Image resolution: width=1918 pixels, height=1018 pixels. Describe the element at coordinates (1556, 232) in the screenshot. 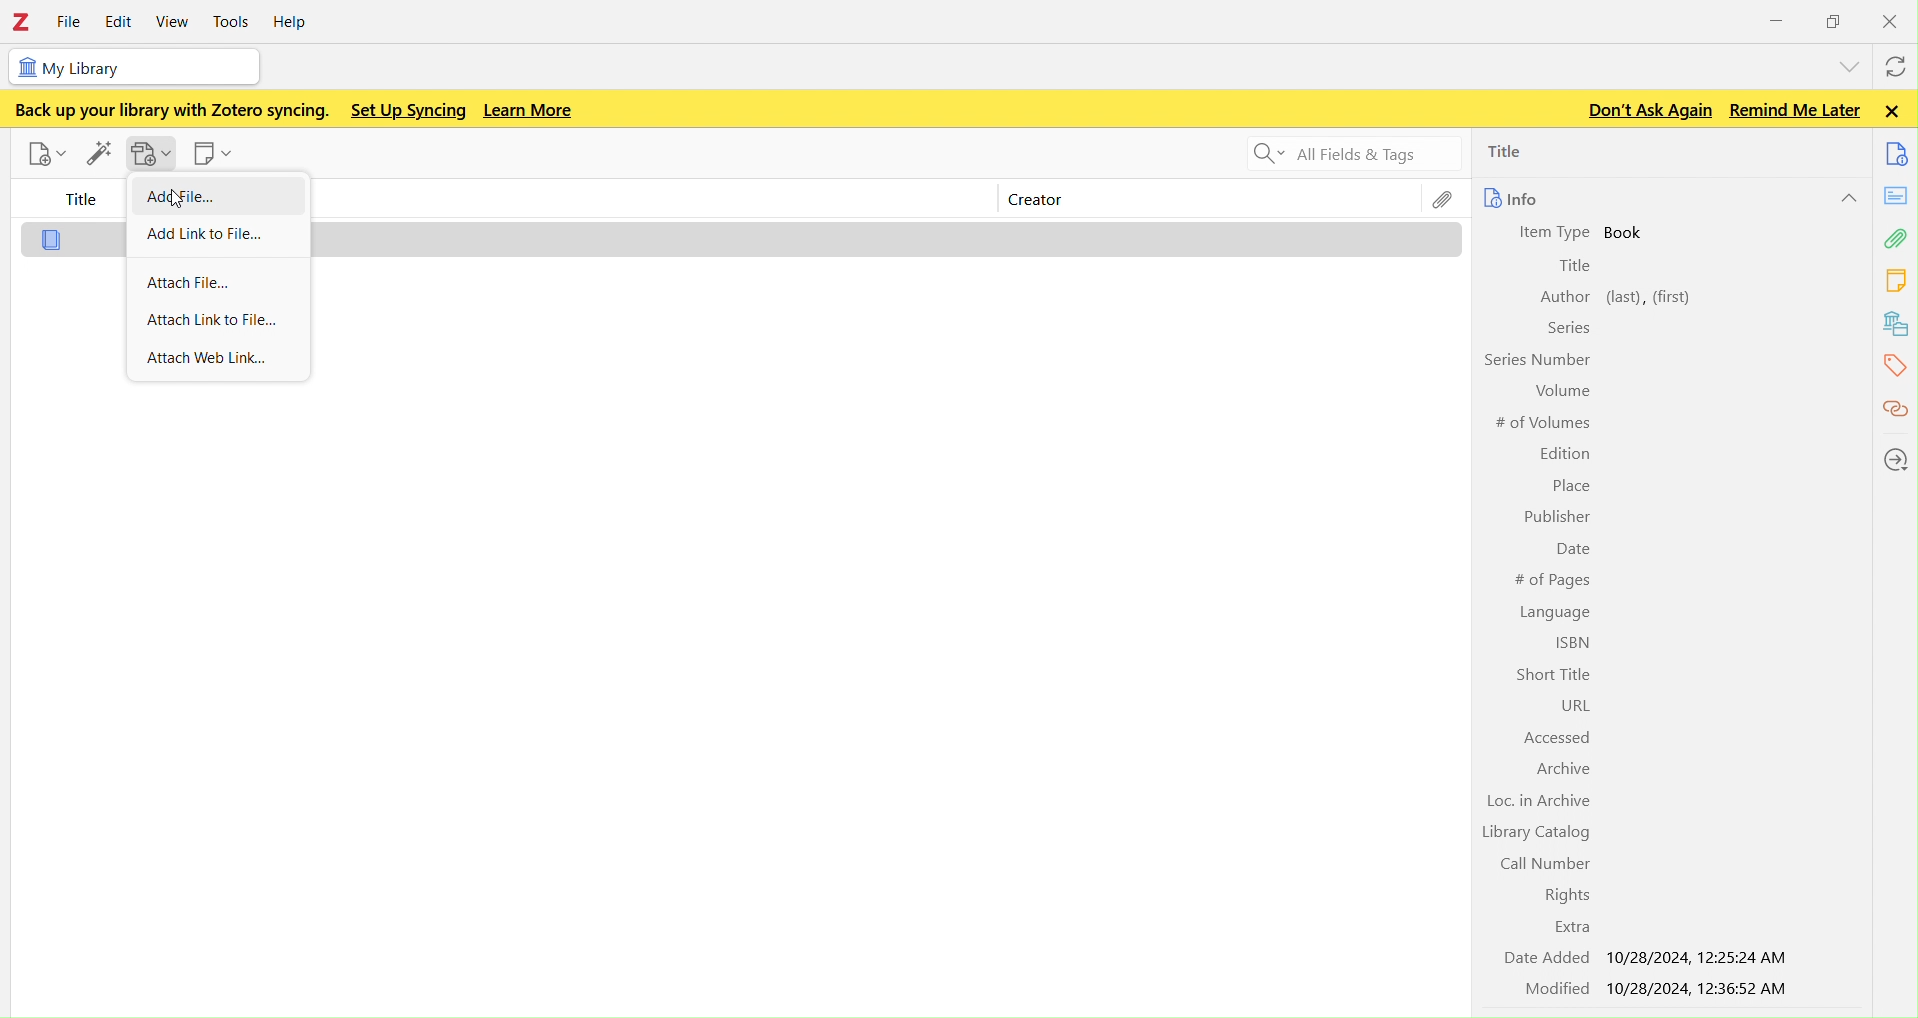

I see `Item Type` at that location.